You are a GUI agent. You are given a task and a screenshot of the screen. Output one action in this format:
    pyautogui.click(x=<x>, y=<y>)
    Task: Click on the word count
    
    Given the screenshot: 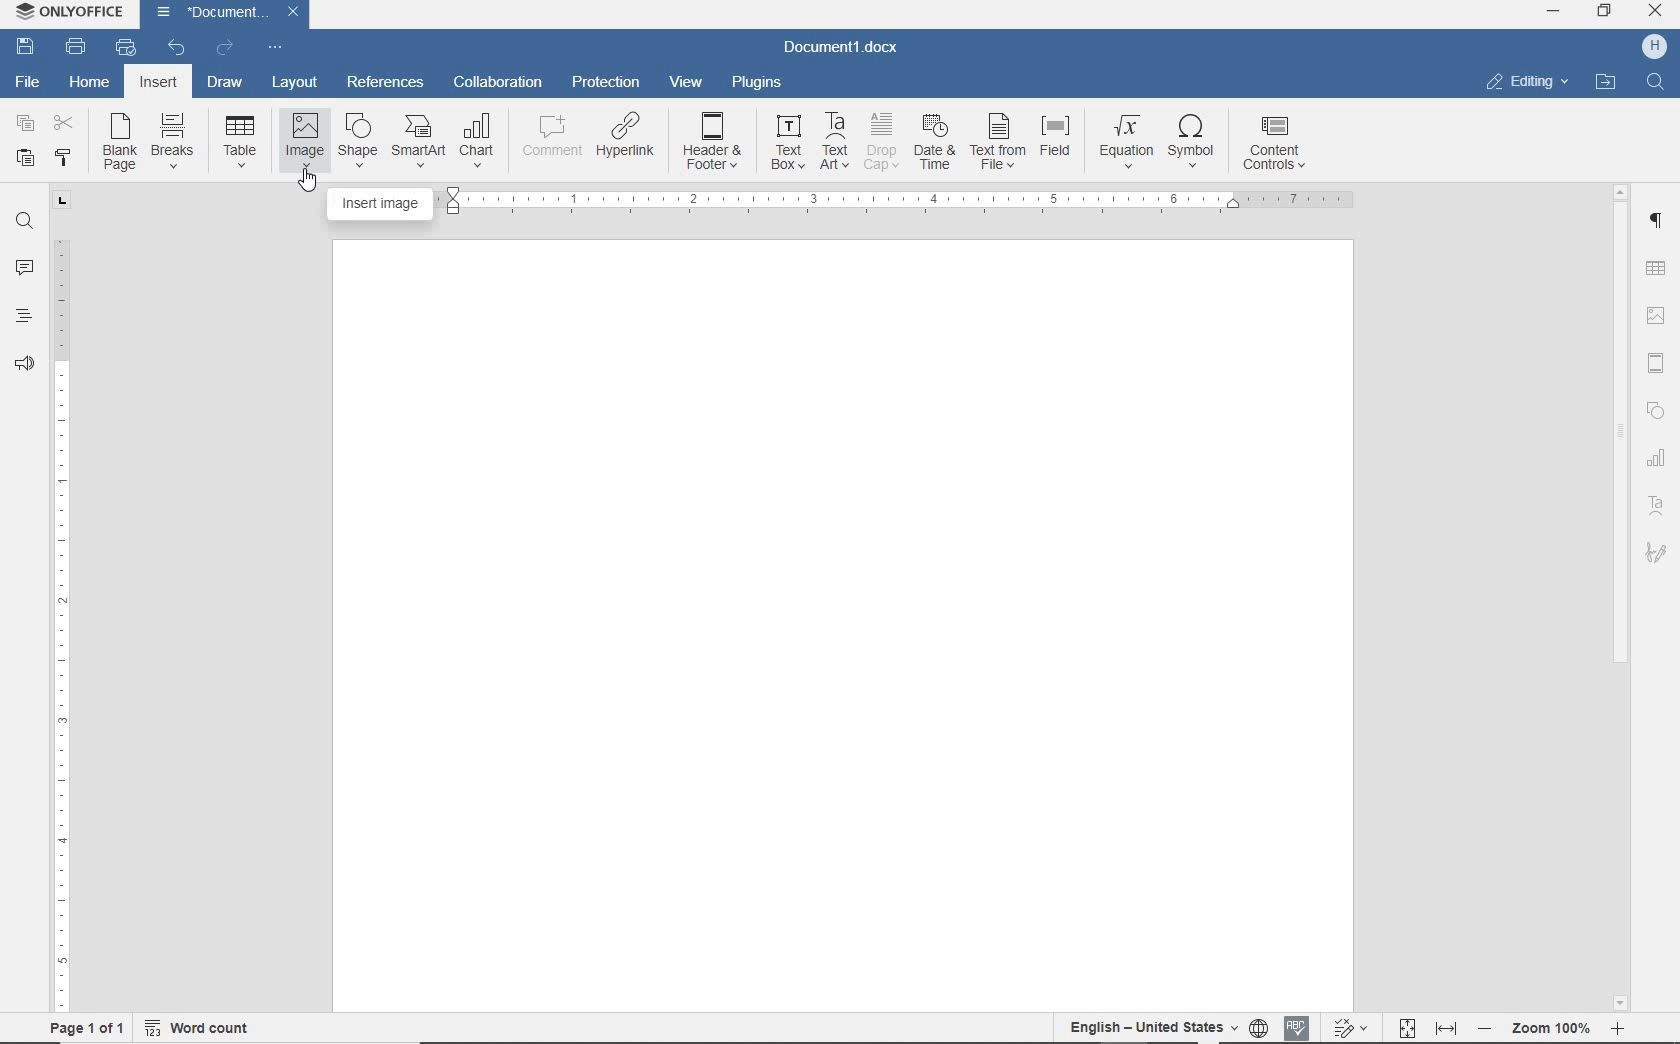 What is the action you would take?
    pyautogui.click(x=203, y=1029)
    